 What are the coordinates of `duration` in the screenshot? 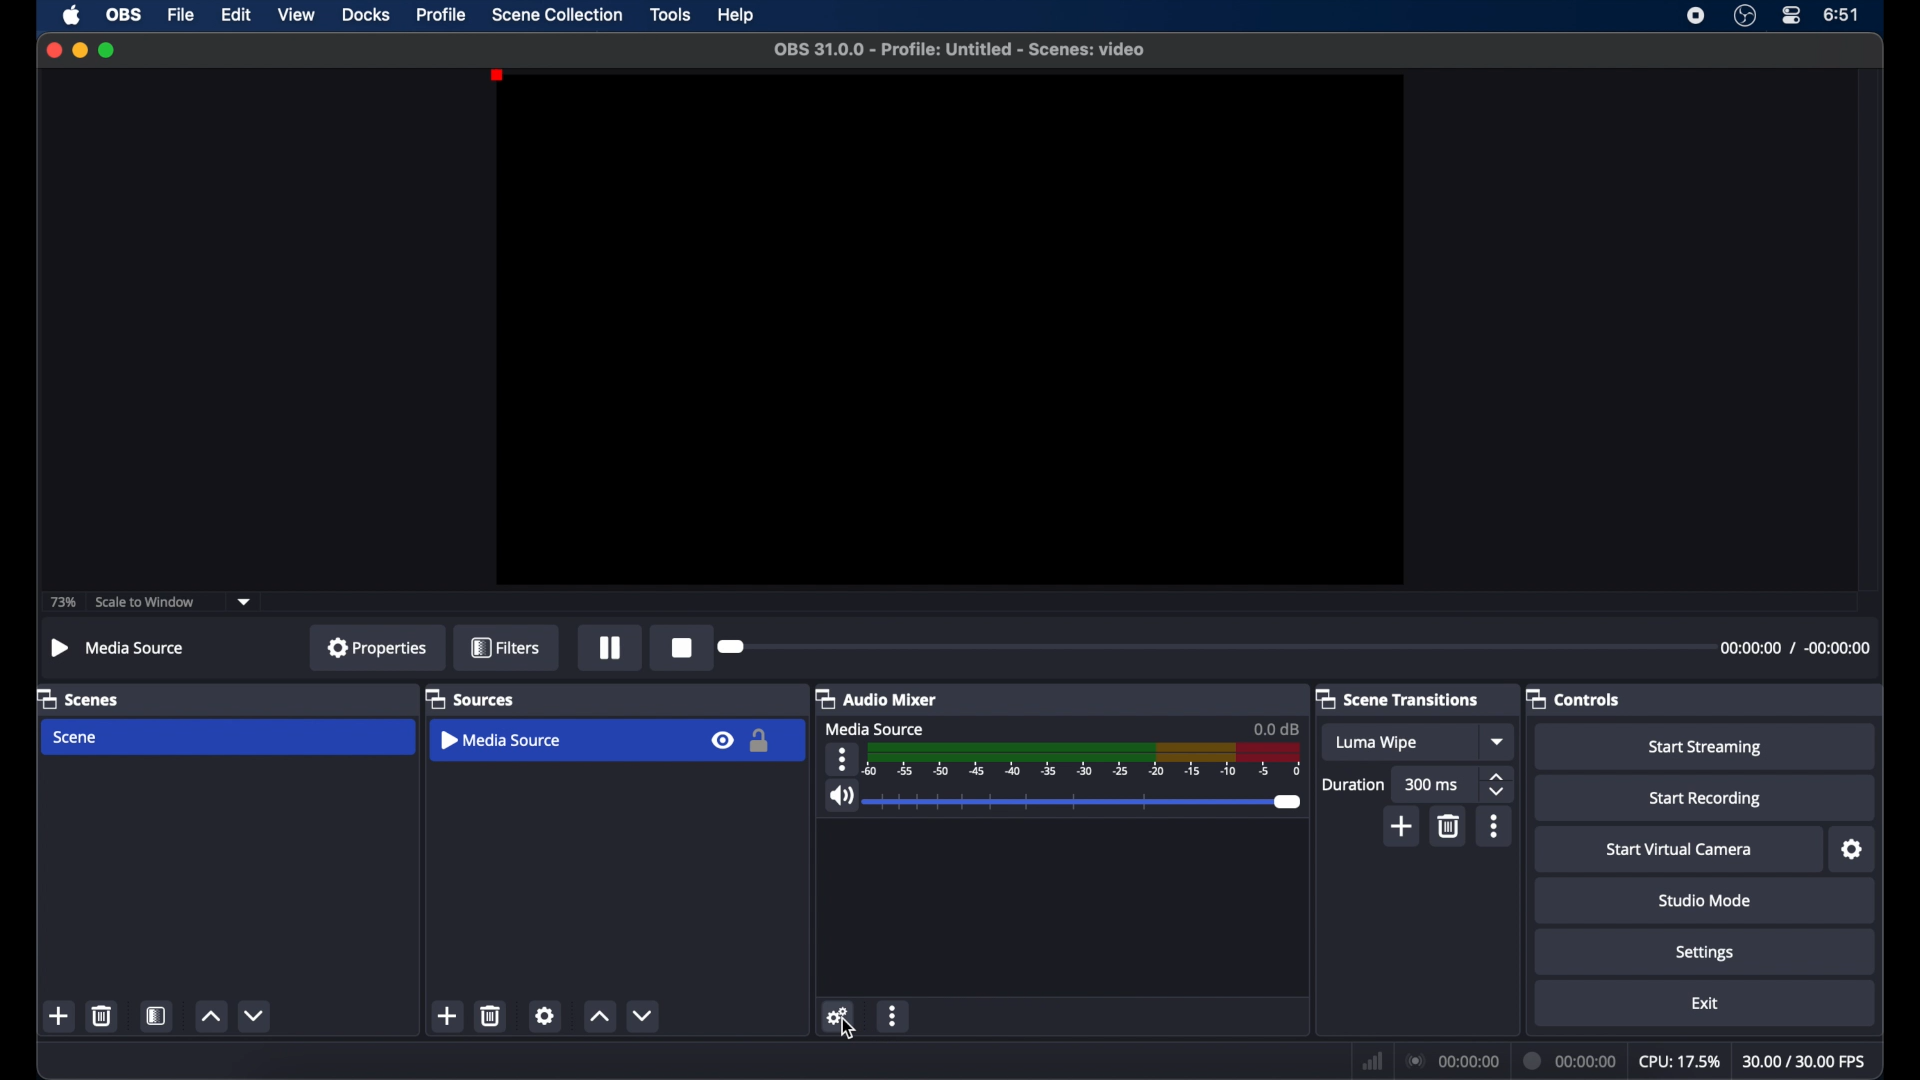 It's located at (1354, 786).